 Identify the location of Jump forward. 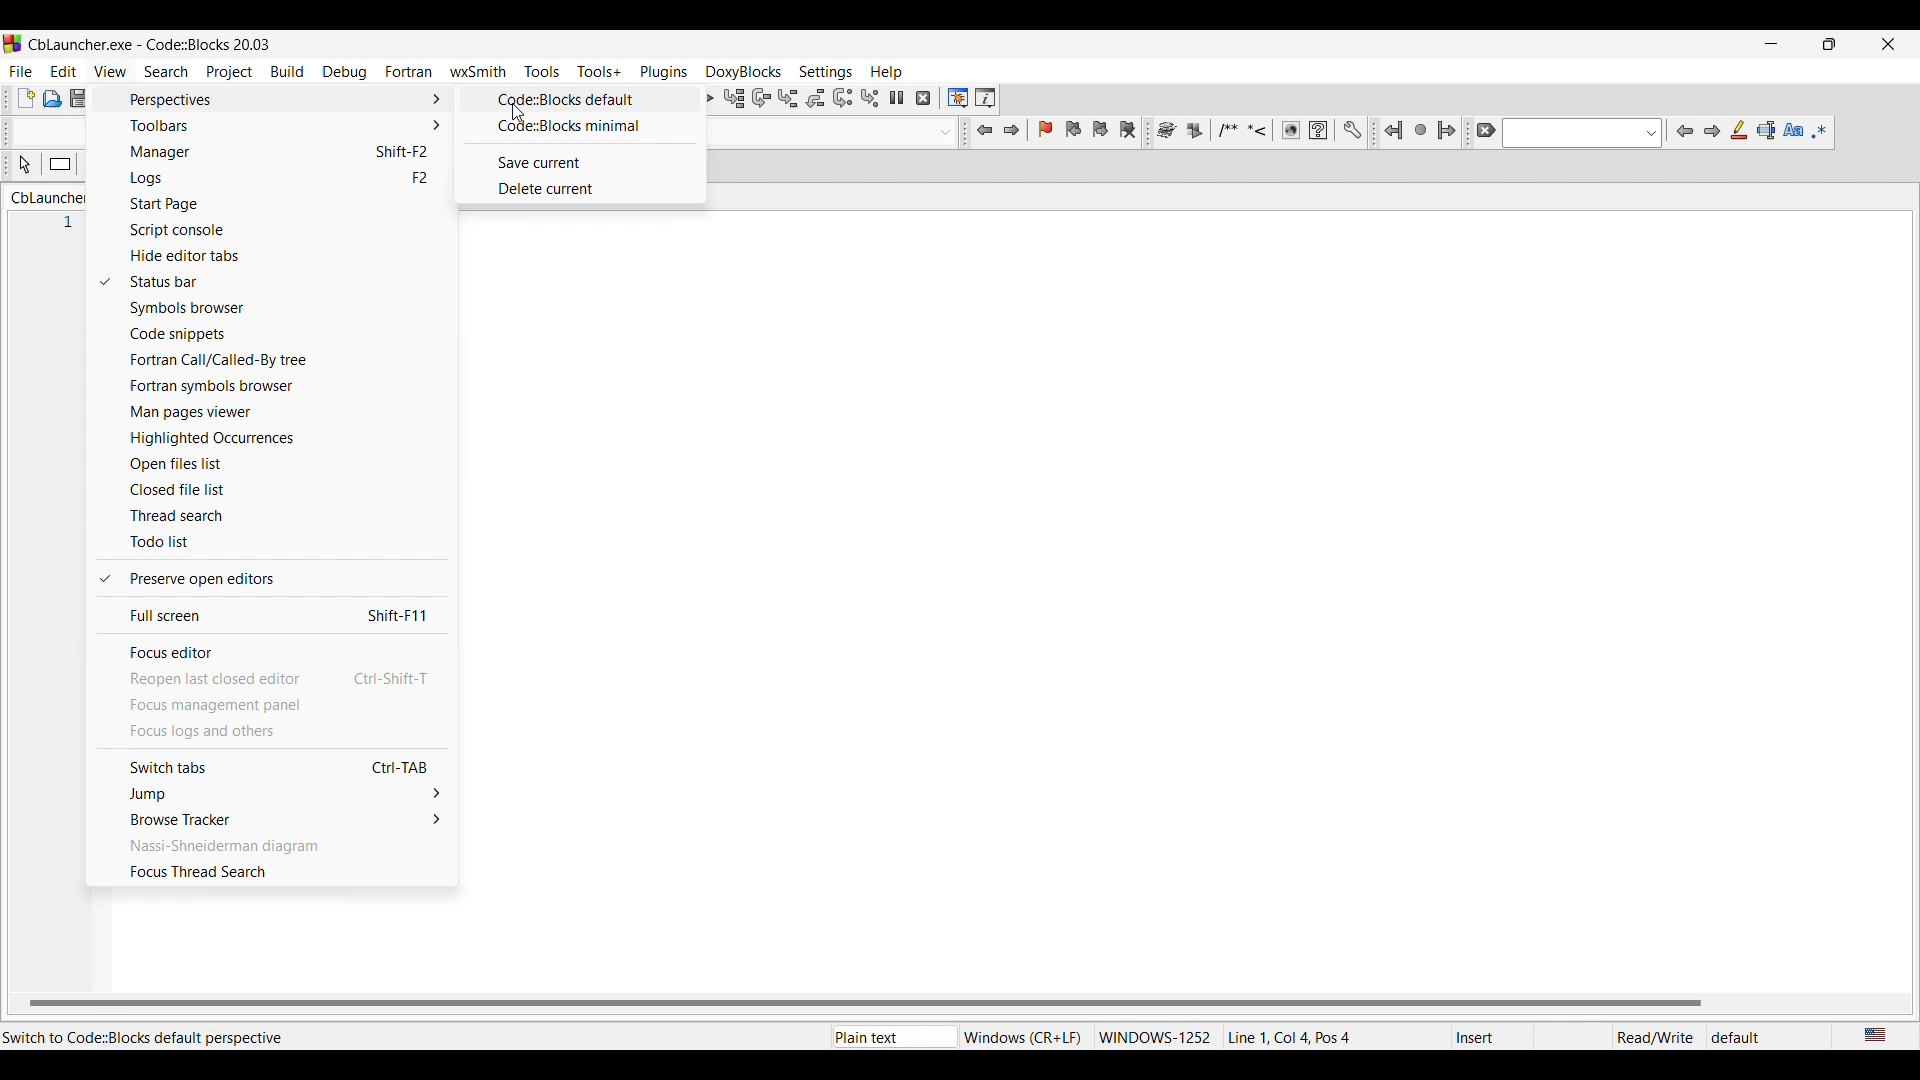
(1011, 130).